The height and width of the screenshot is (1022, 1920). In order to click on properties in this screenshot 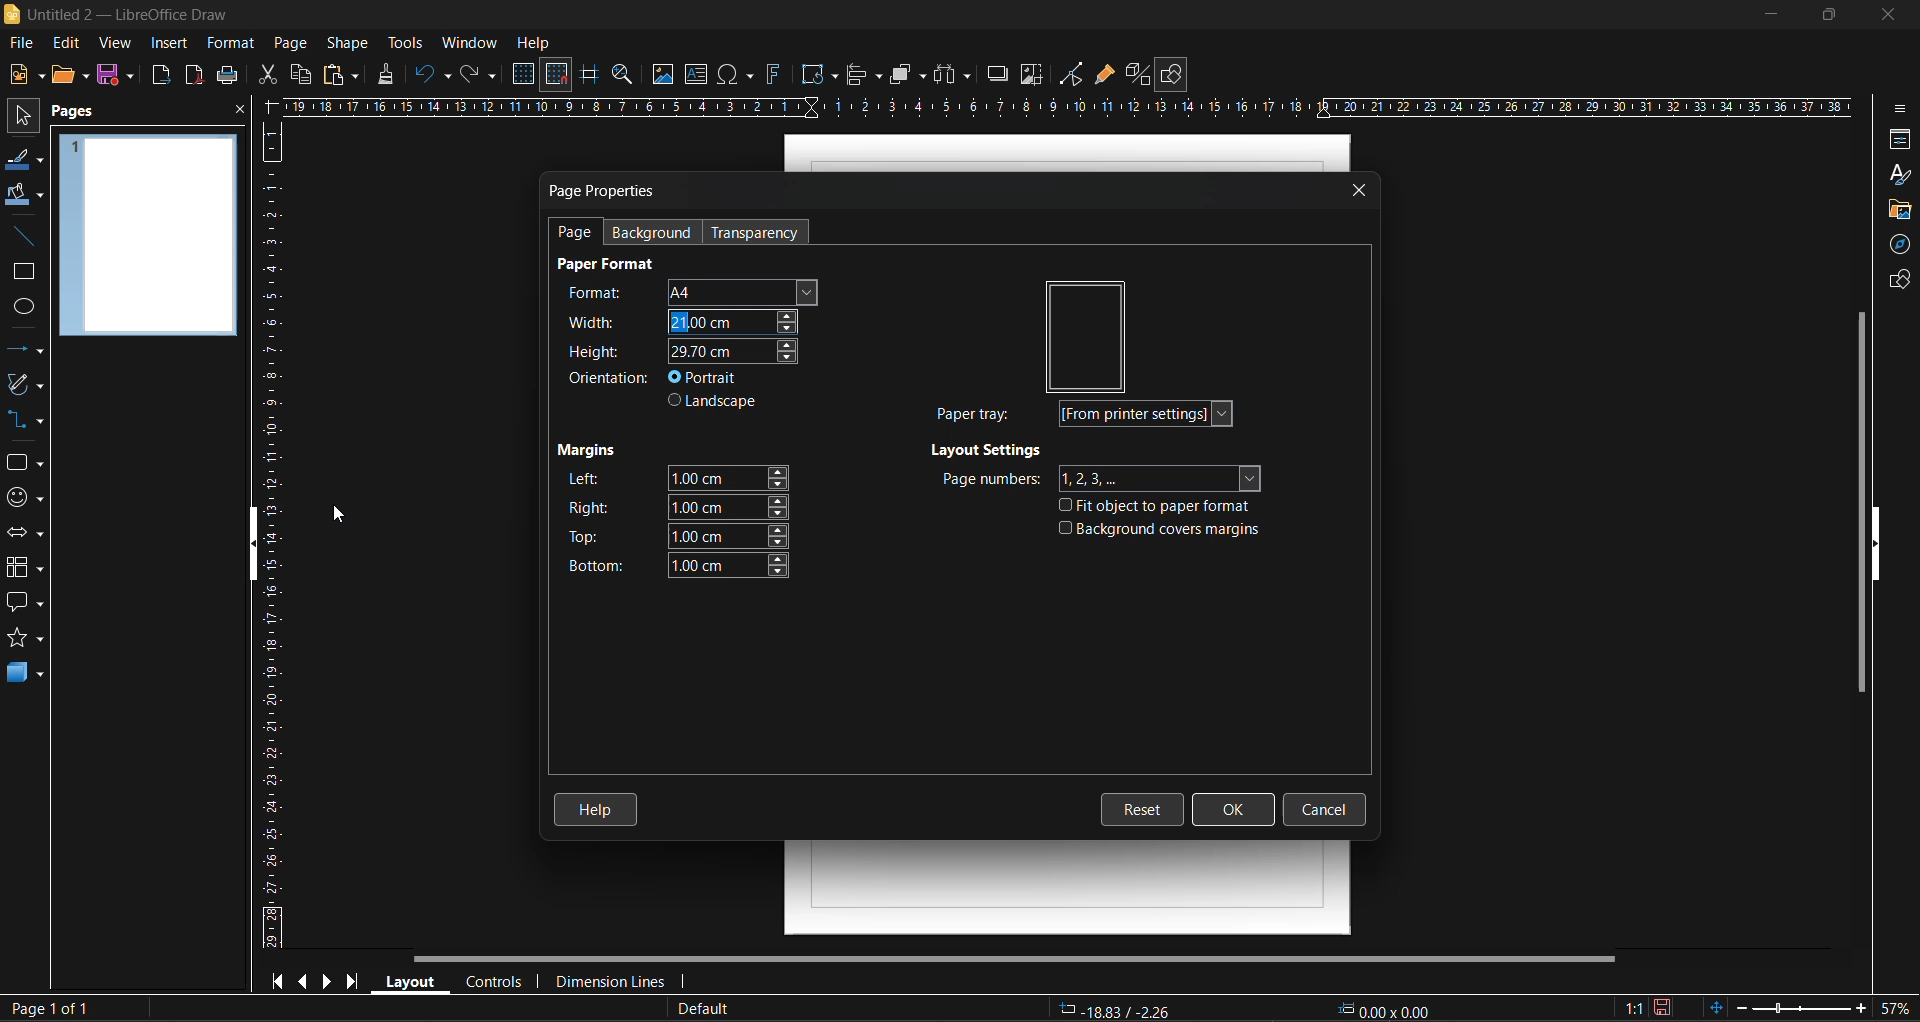, I will do `click(1898, 138)`.